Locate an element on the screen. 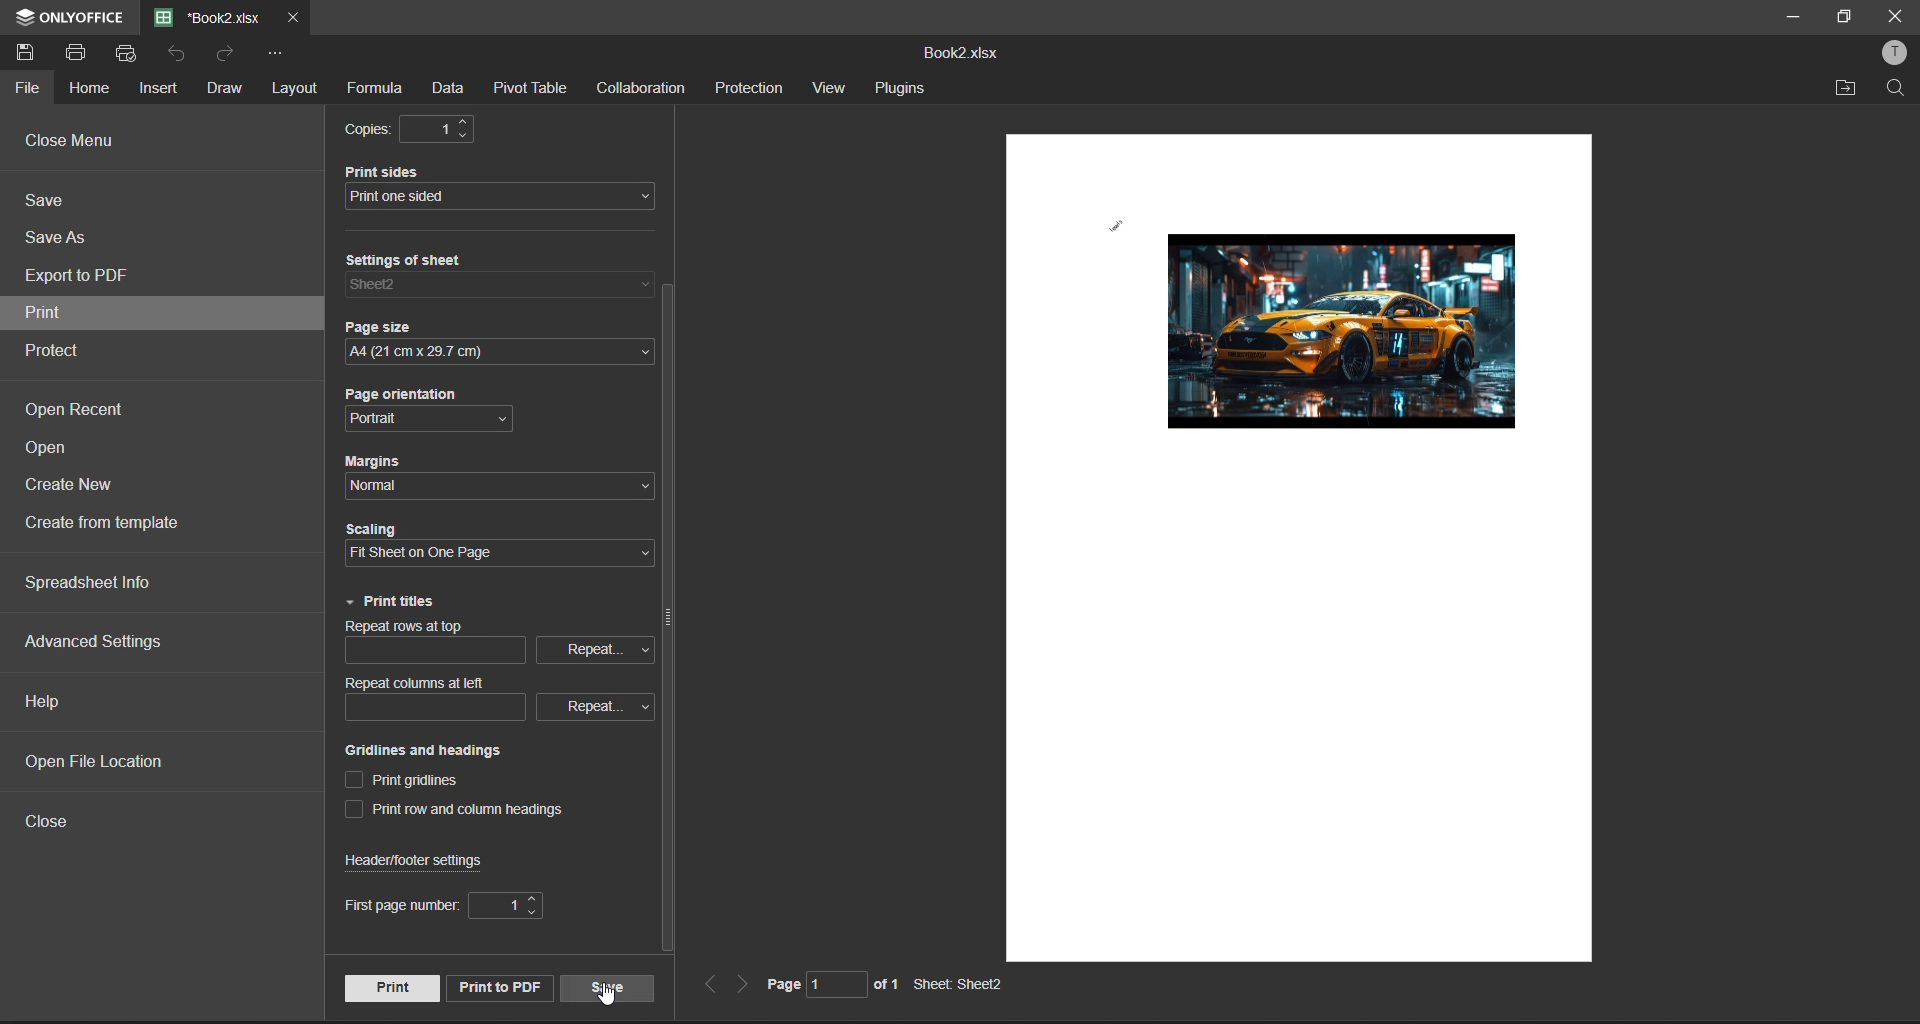 The height and width of the screenshot is (1024, 1920). file is located at coordinates (30, 89).